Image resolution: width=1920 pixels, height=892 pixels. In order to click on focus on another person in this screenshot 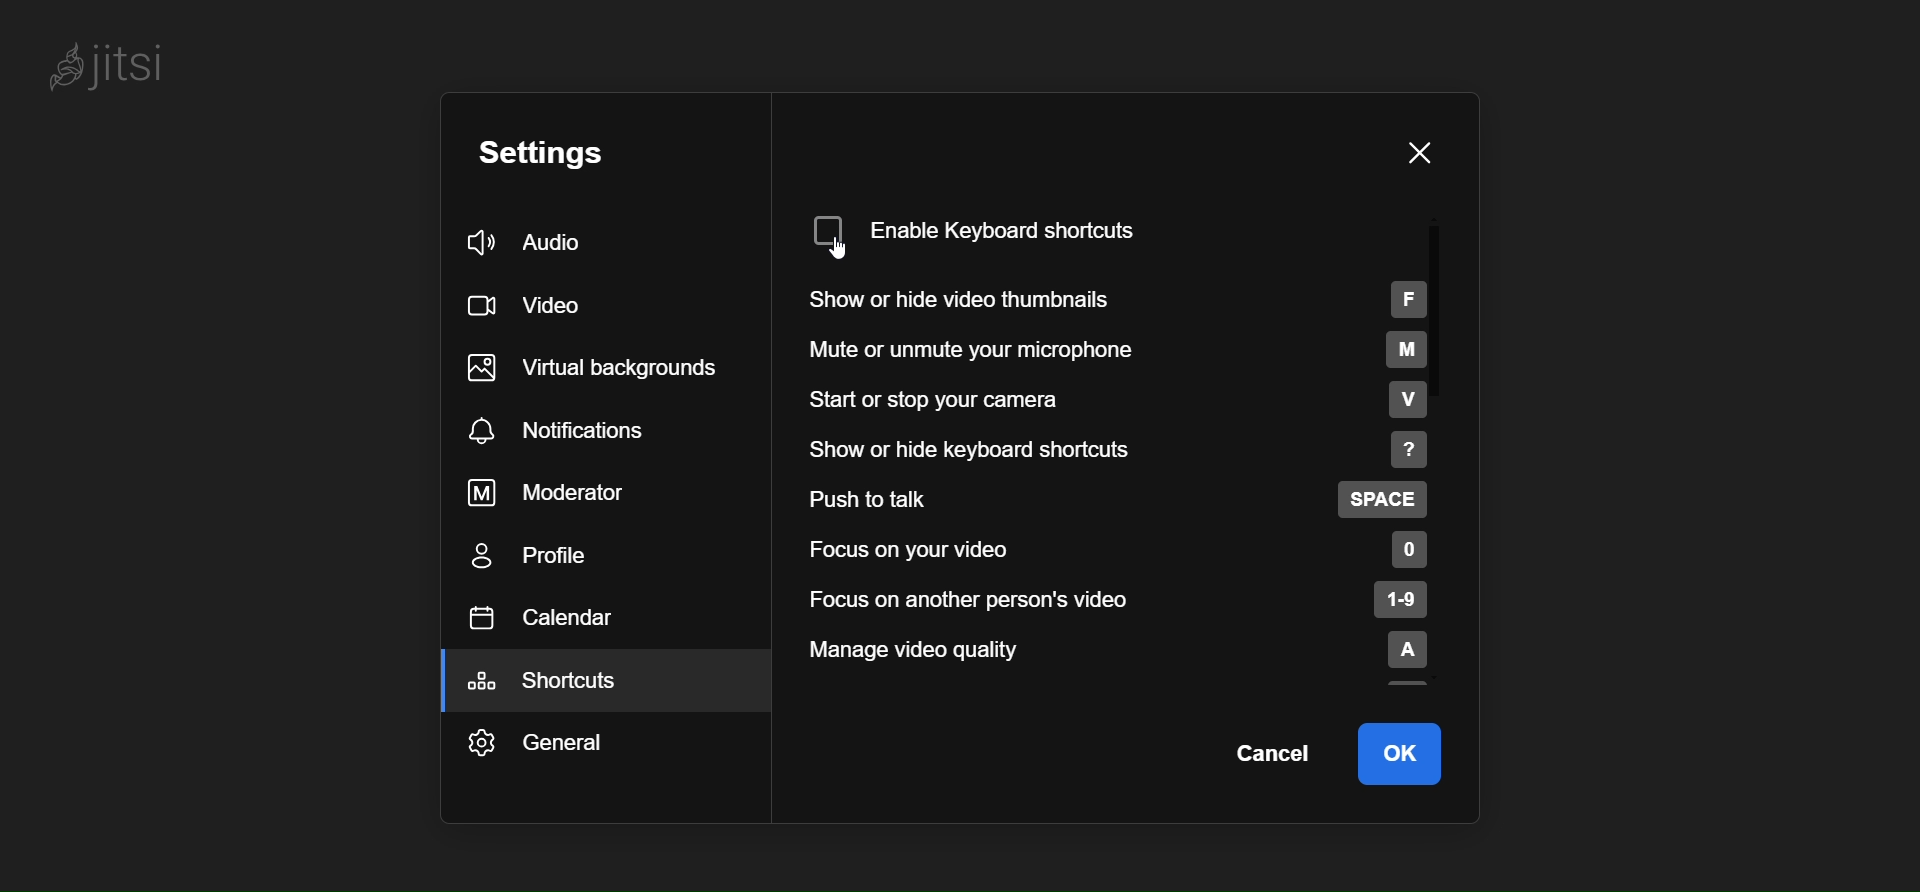, I will do `click(1123, 600)`.